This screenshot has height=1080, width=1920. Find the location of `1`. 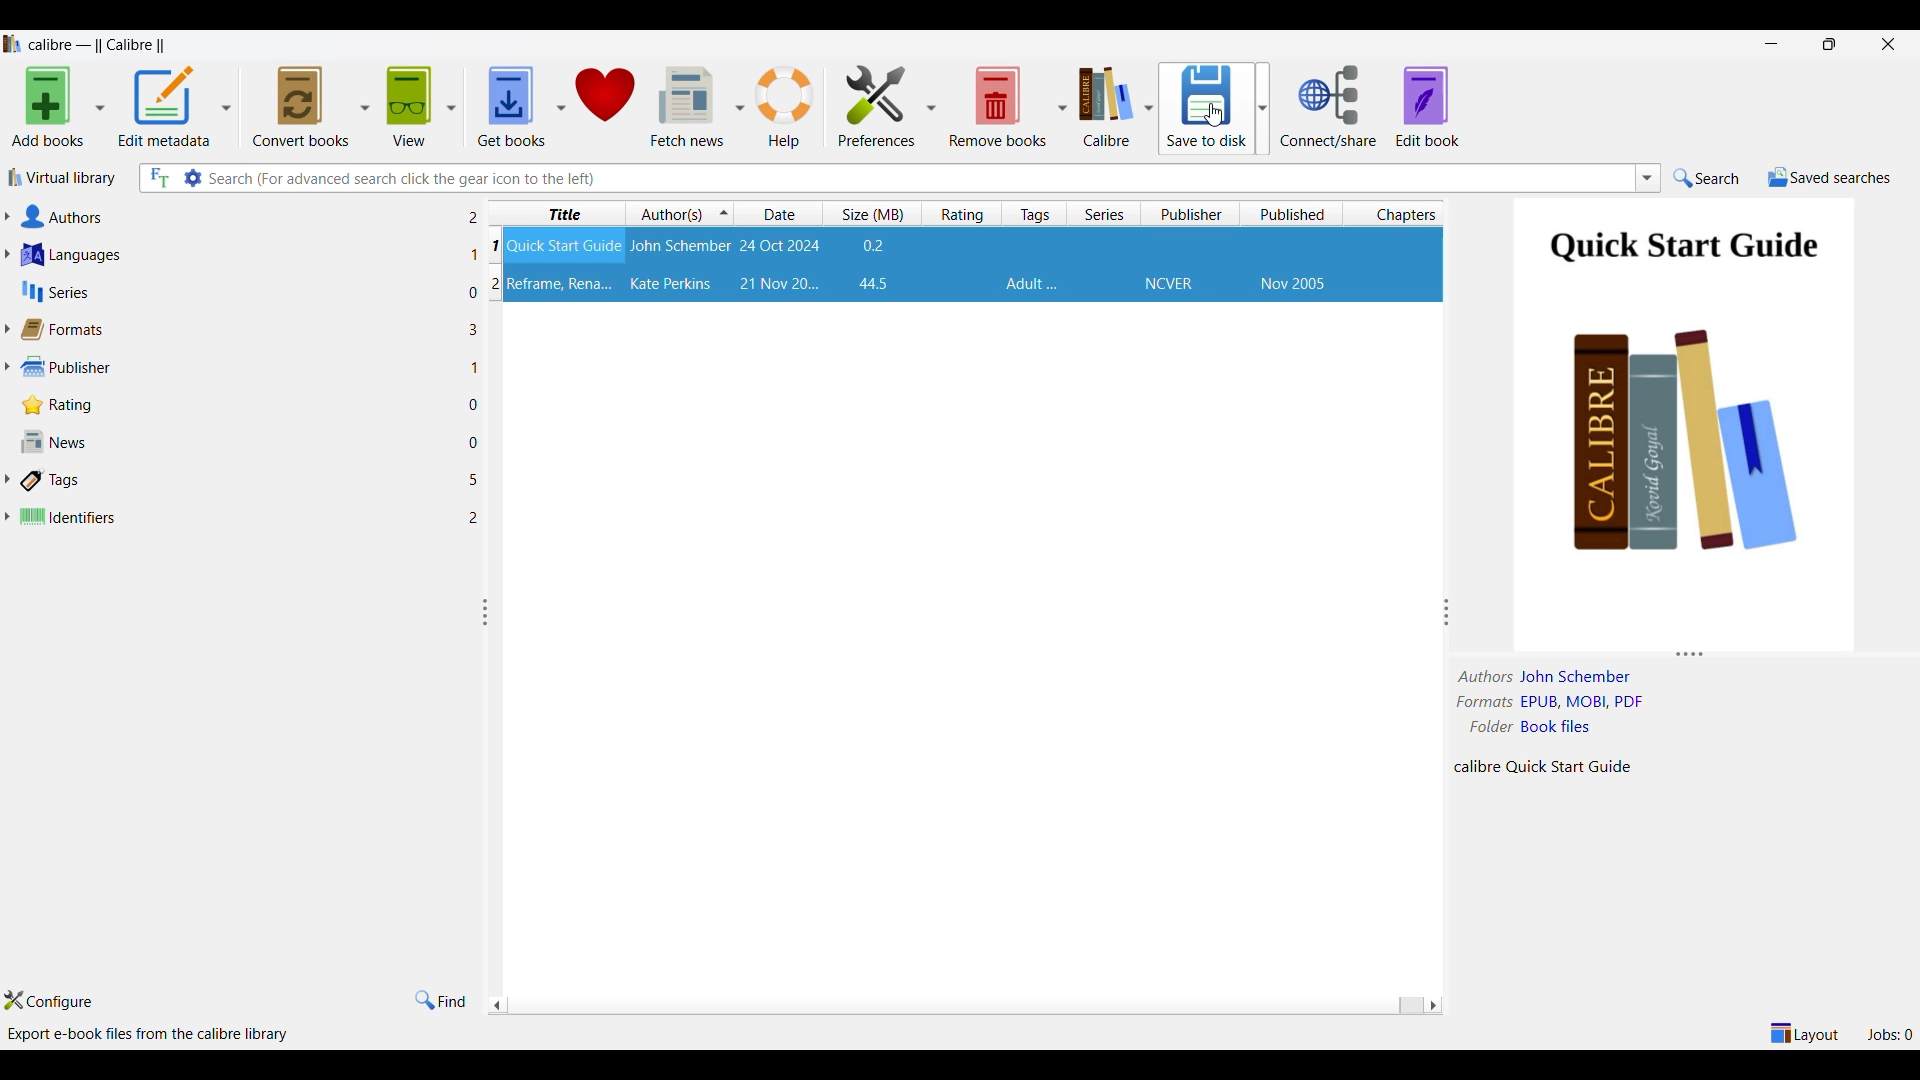

1 is located at coordinates (477, 366).